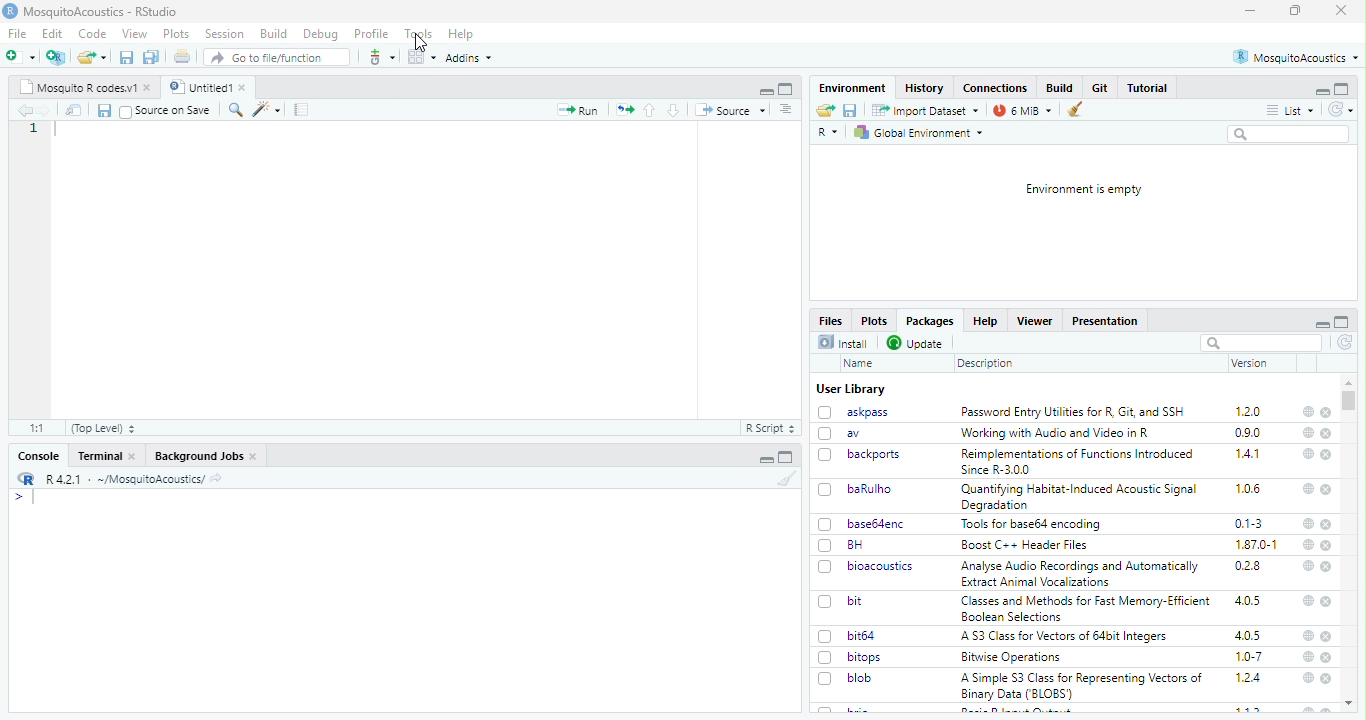  I want to click on Name, so click(862, 364).